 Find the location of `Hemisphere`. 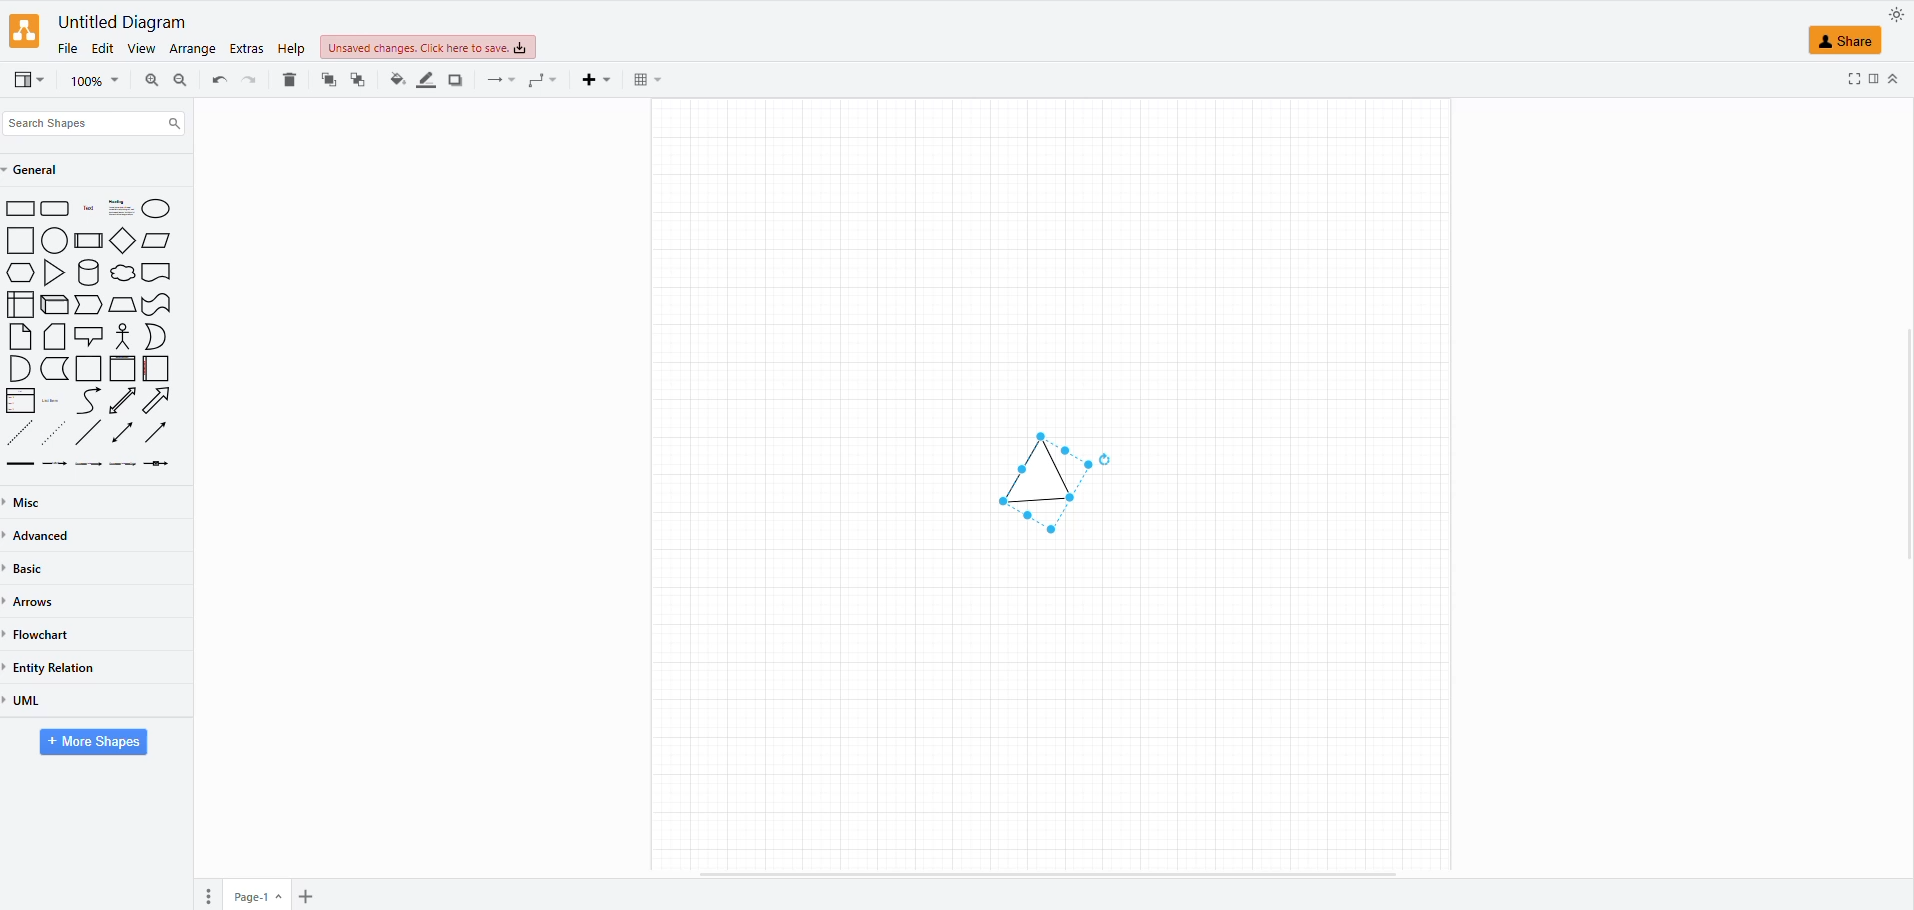

Hemisphere is located at coordinates (18, 368).